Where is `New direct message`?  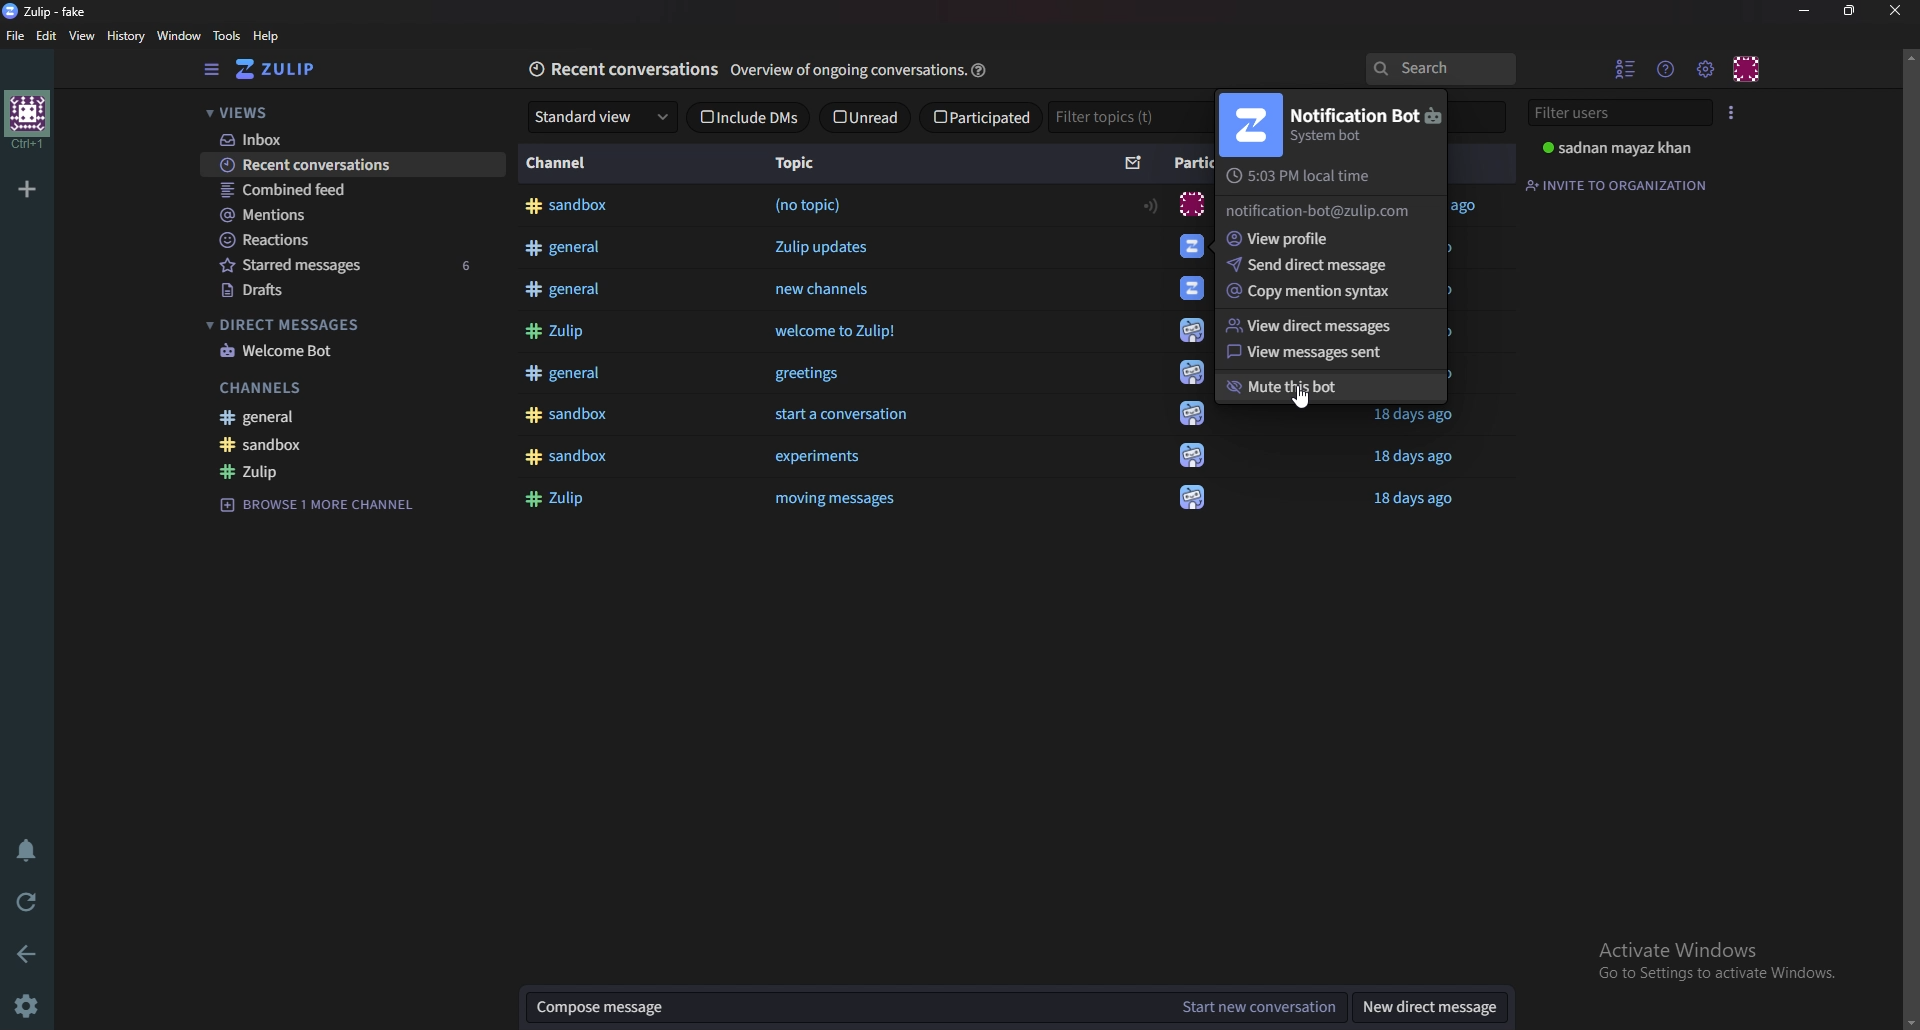
New direct message is located at coordinates (1425, 1006).